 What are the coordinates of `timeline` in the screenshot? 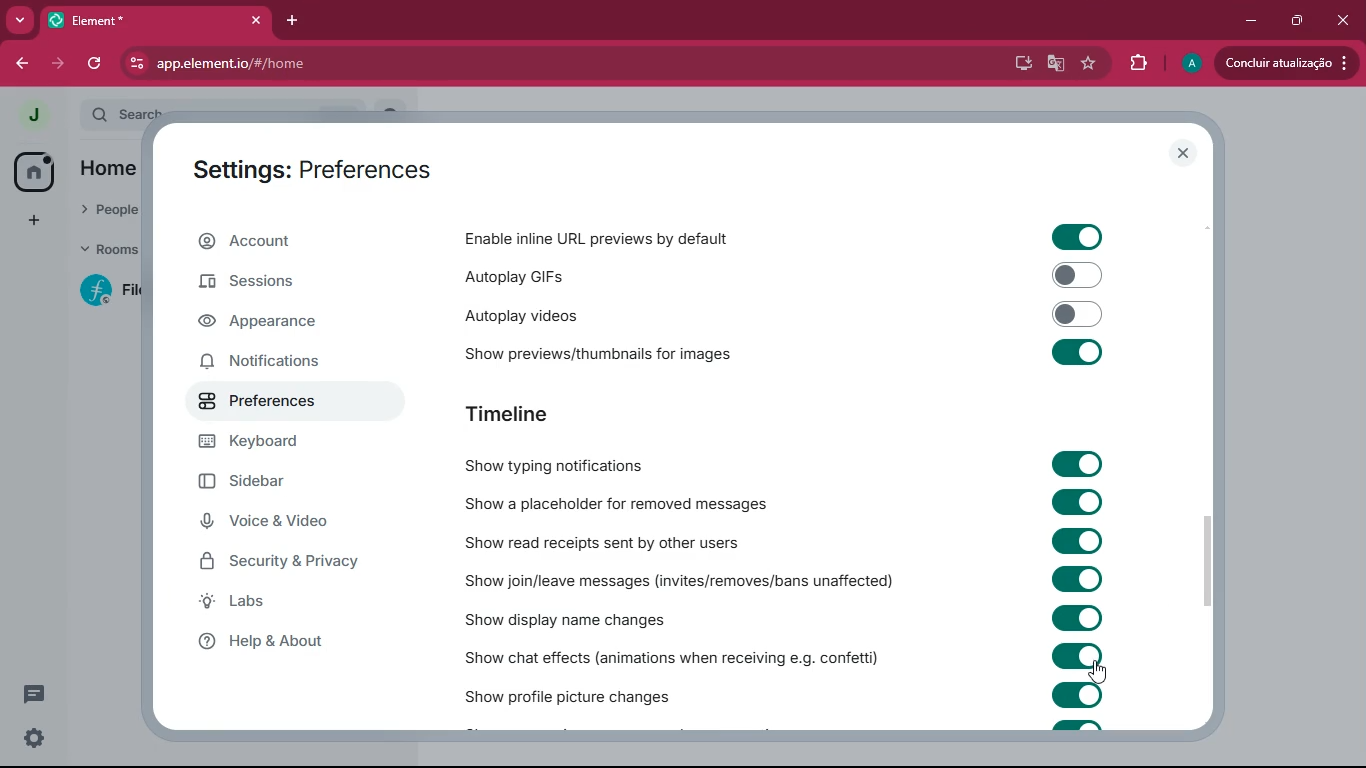 It's located at (539, 415).